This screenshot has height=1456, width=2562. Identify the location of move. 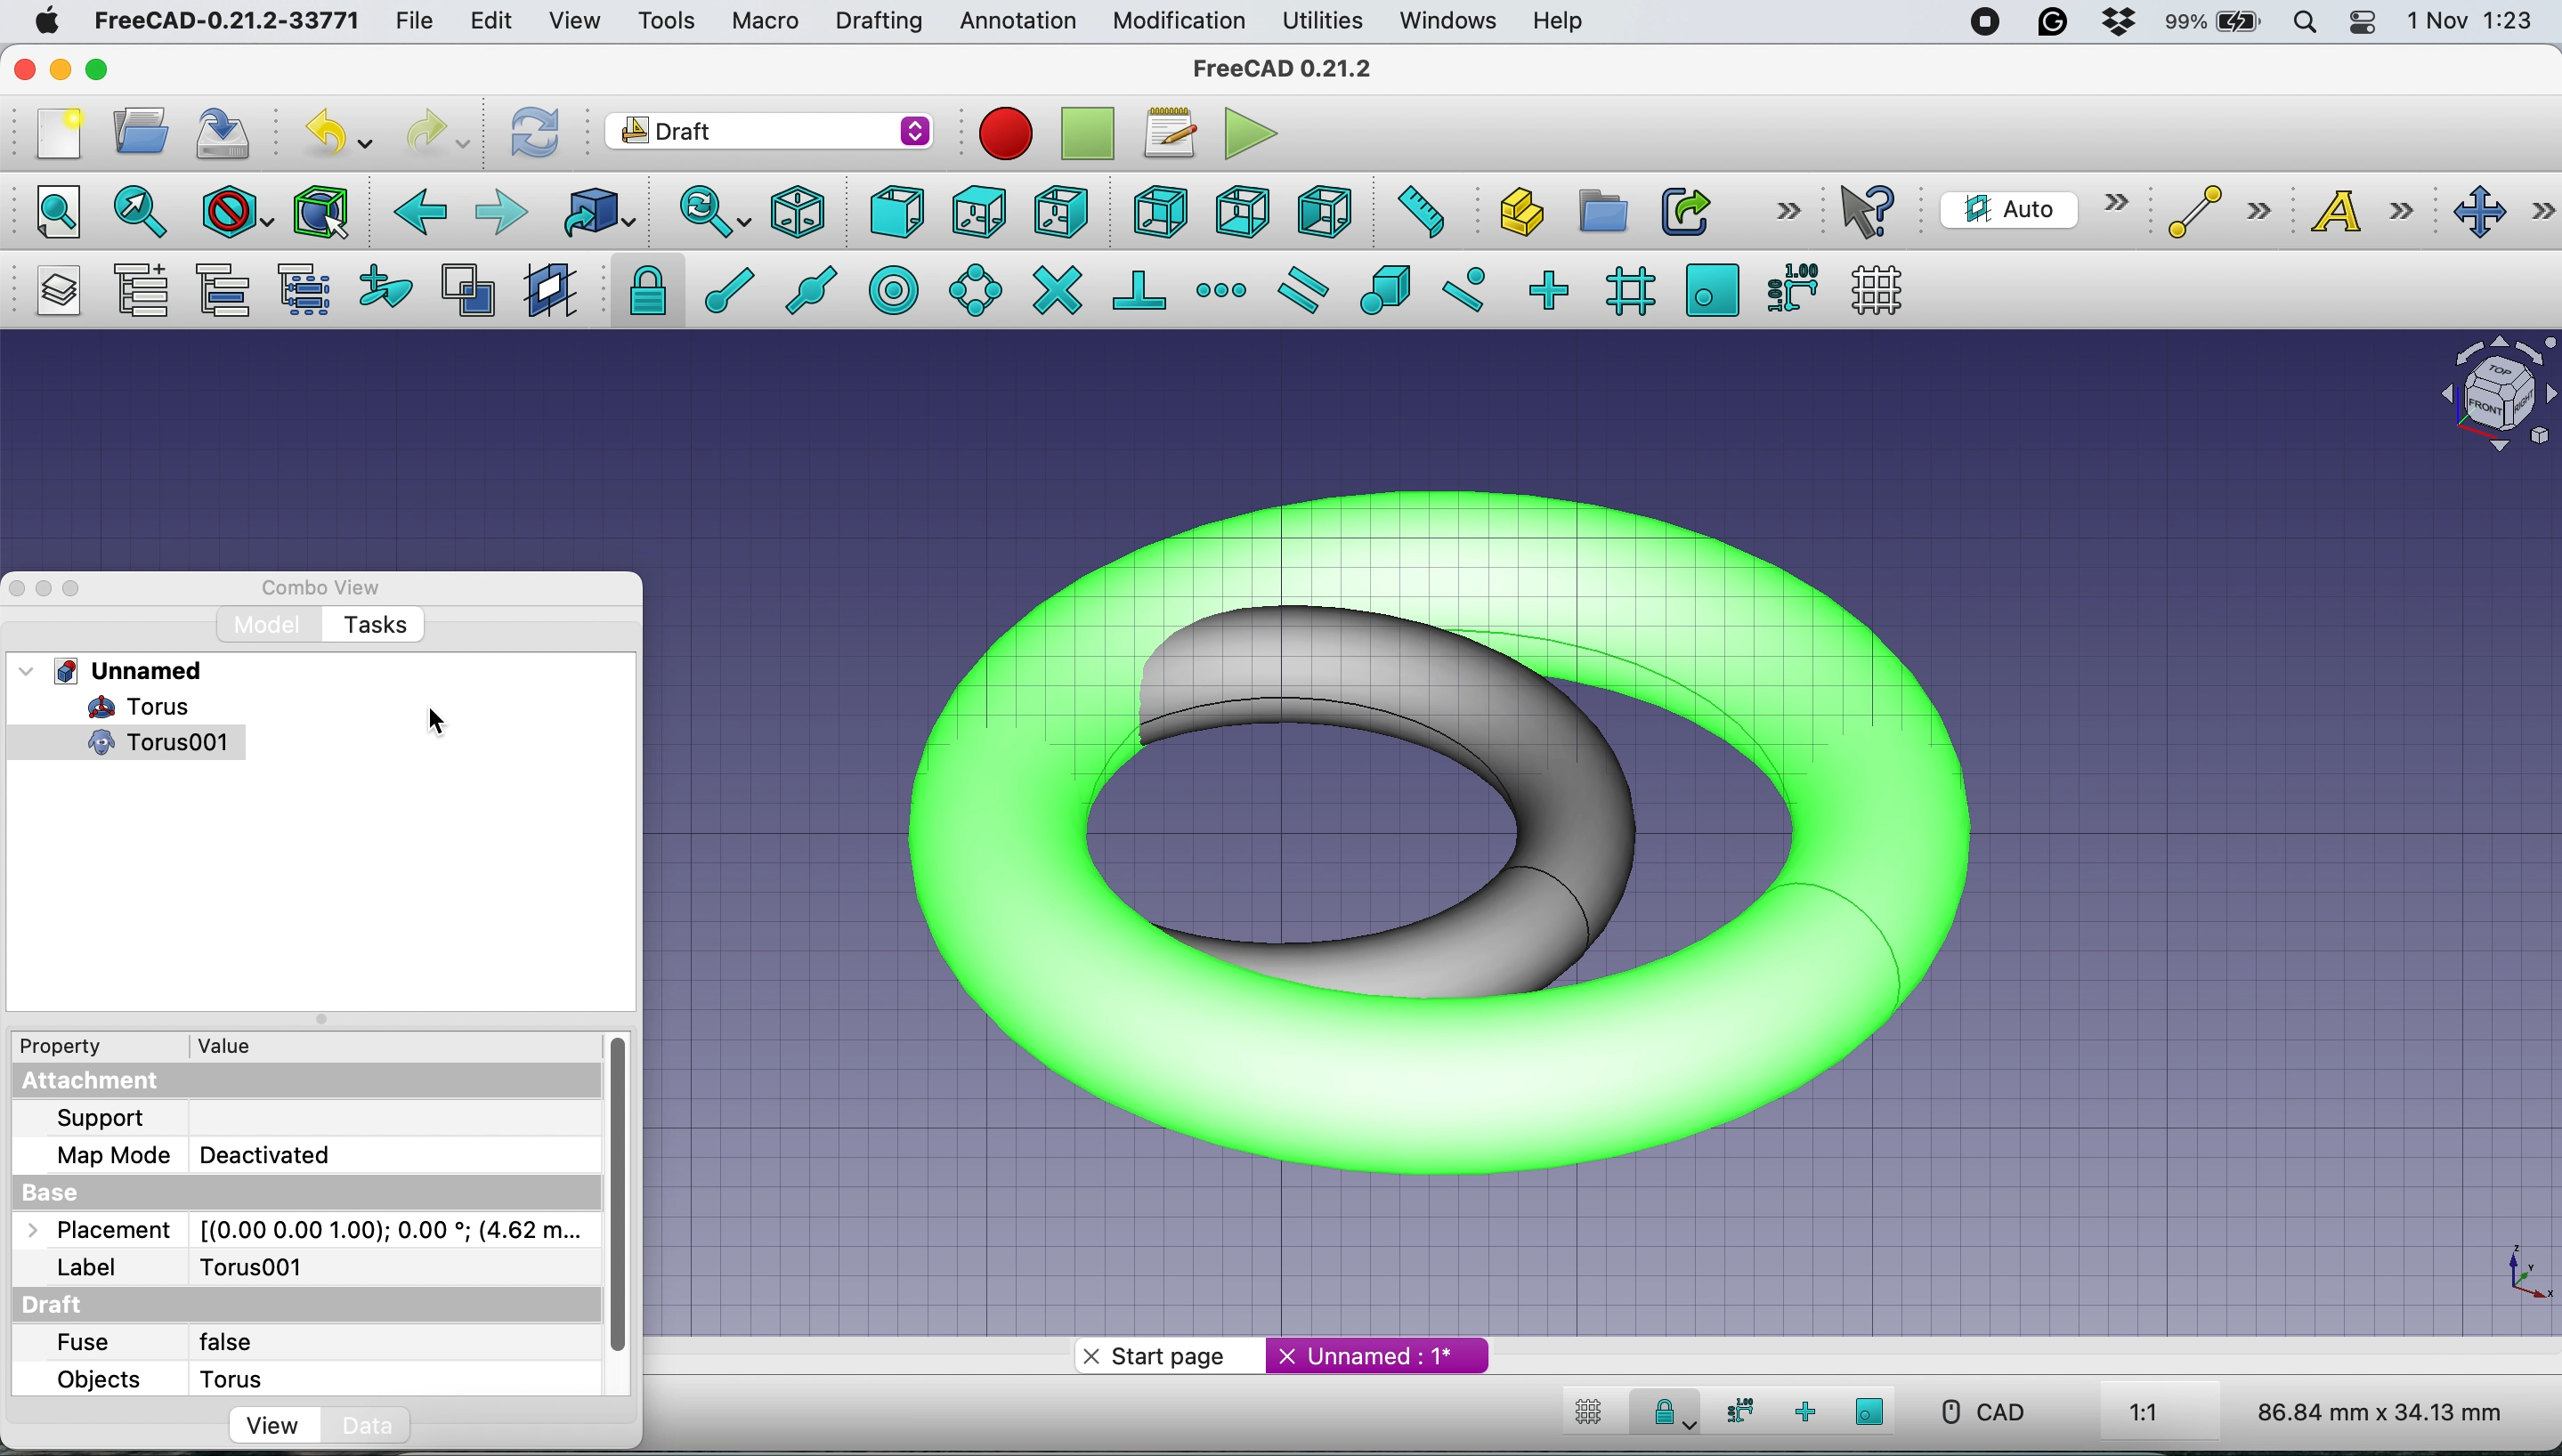
(2503, 213).